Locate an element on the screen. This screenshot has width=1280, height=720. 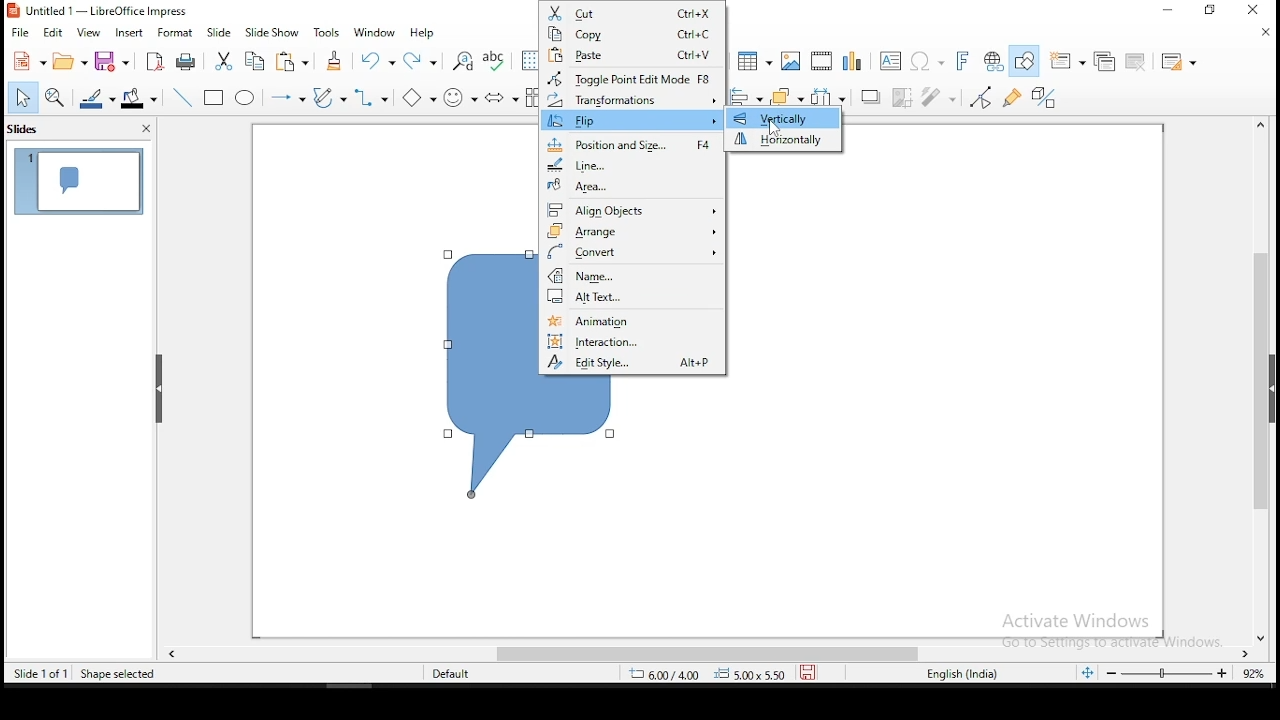
ellipse is located at coordinates (245, 98).